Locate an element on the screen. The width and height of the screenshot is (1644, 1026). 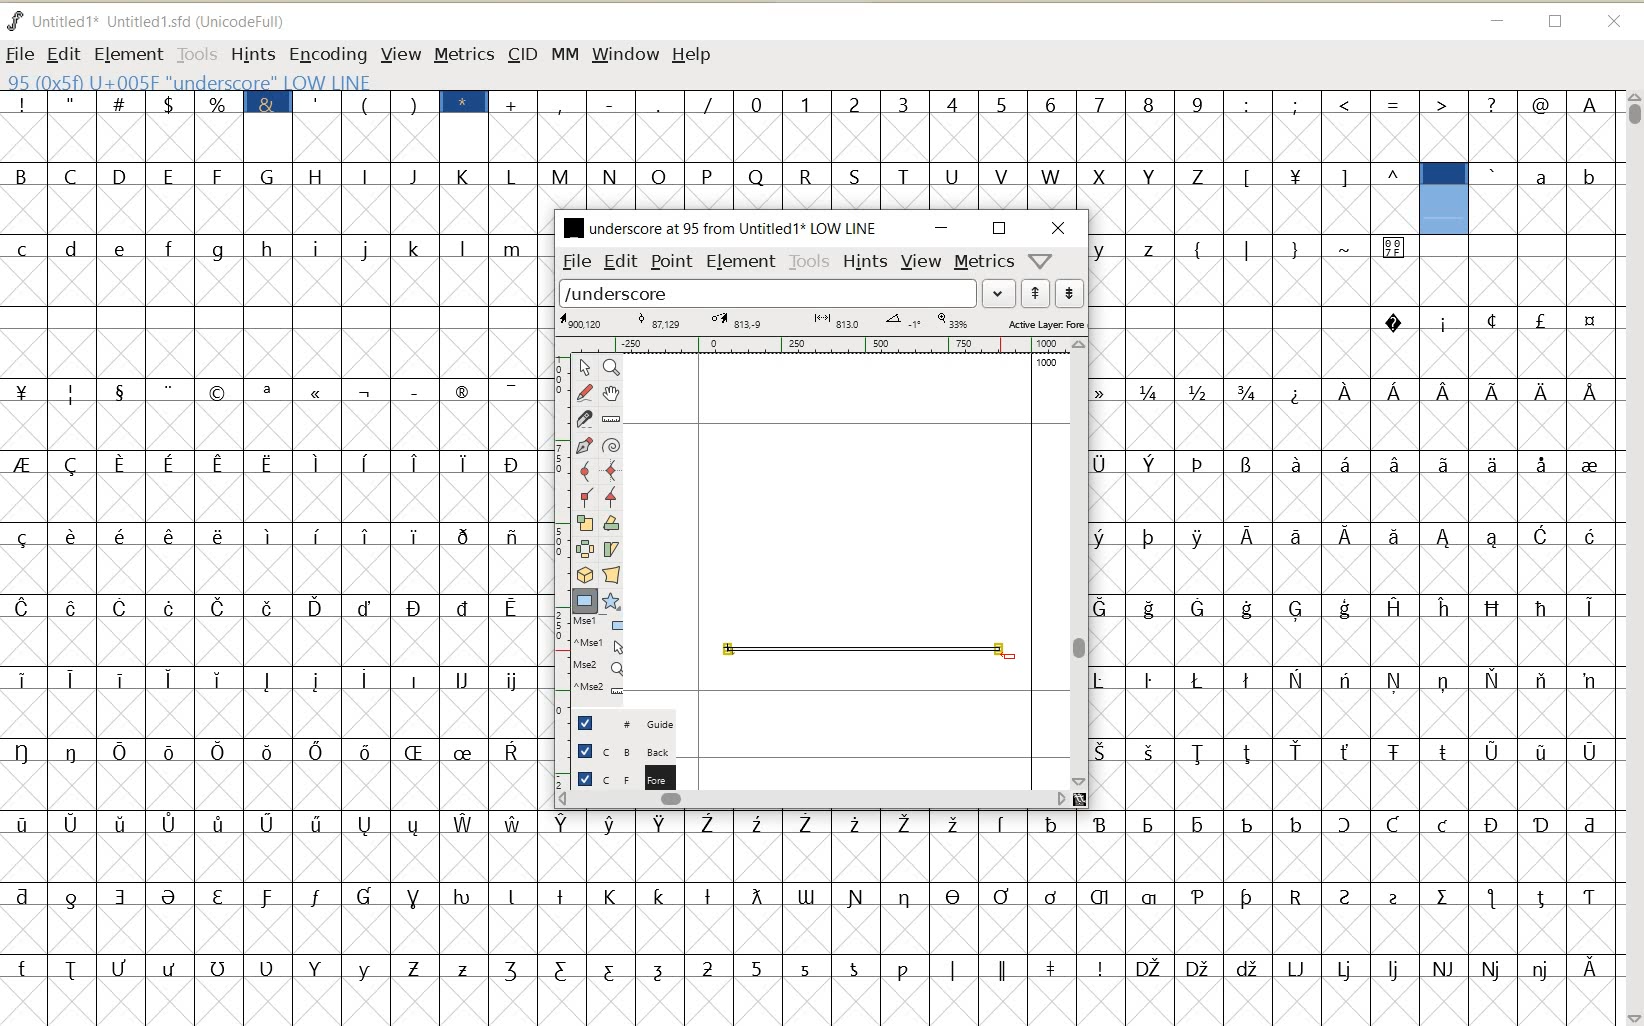
ELLIPSE TOOL/CURSOR POSITION is located at coordinates (1010, 657).